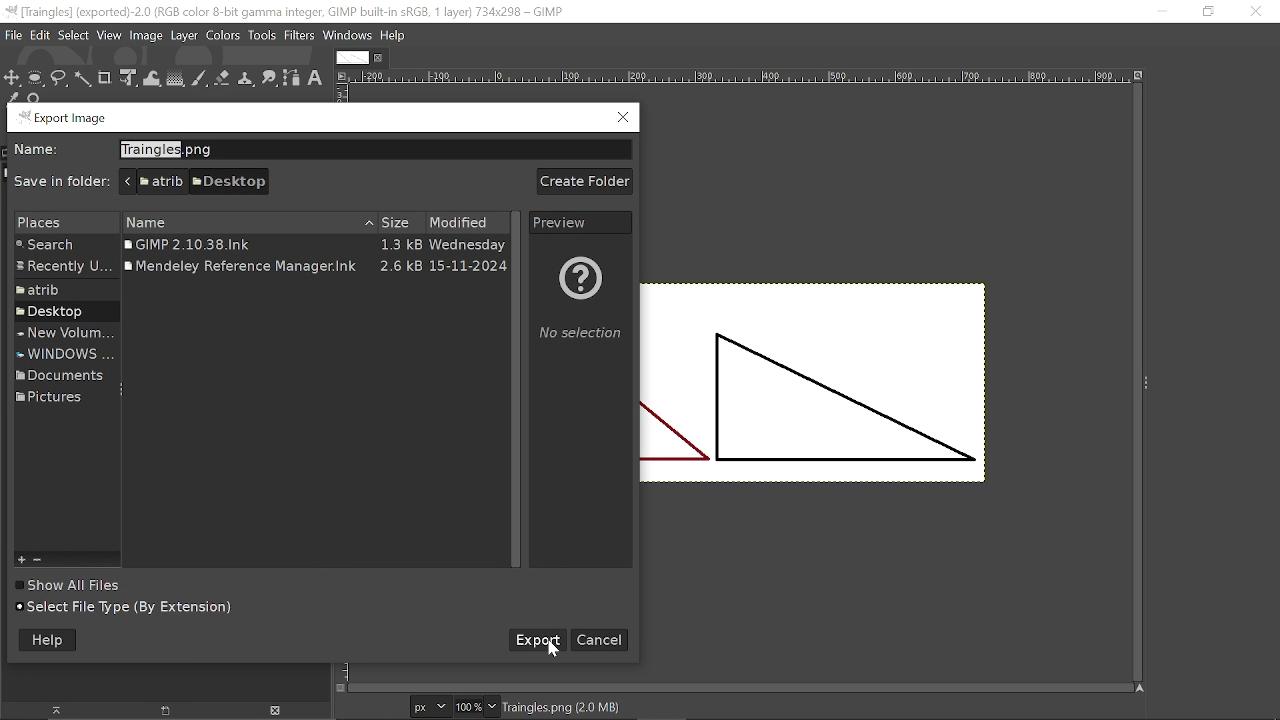  Describe the element at coordinates (110, 36) in the screenshot. I see `View` at that location.